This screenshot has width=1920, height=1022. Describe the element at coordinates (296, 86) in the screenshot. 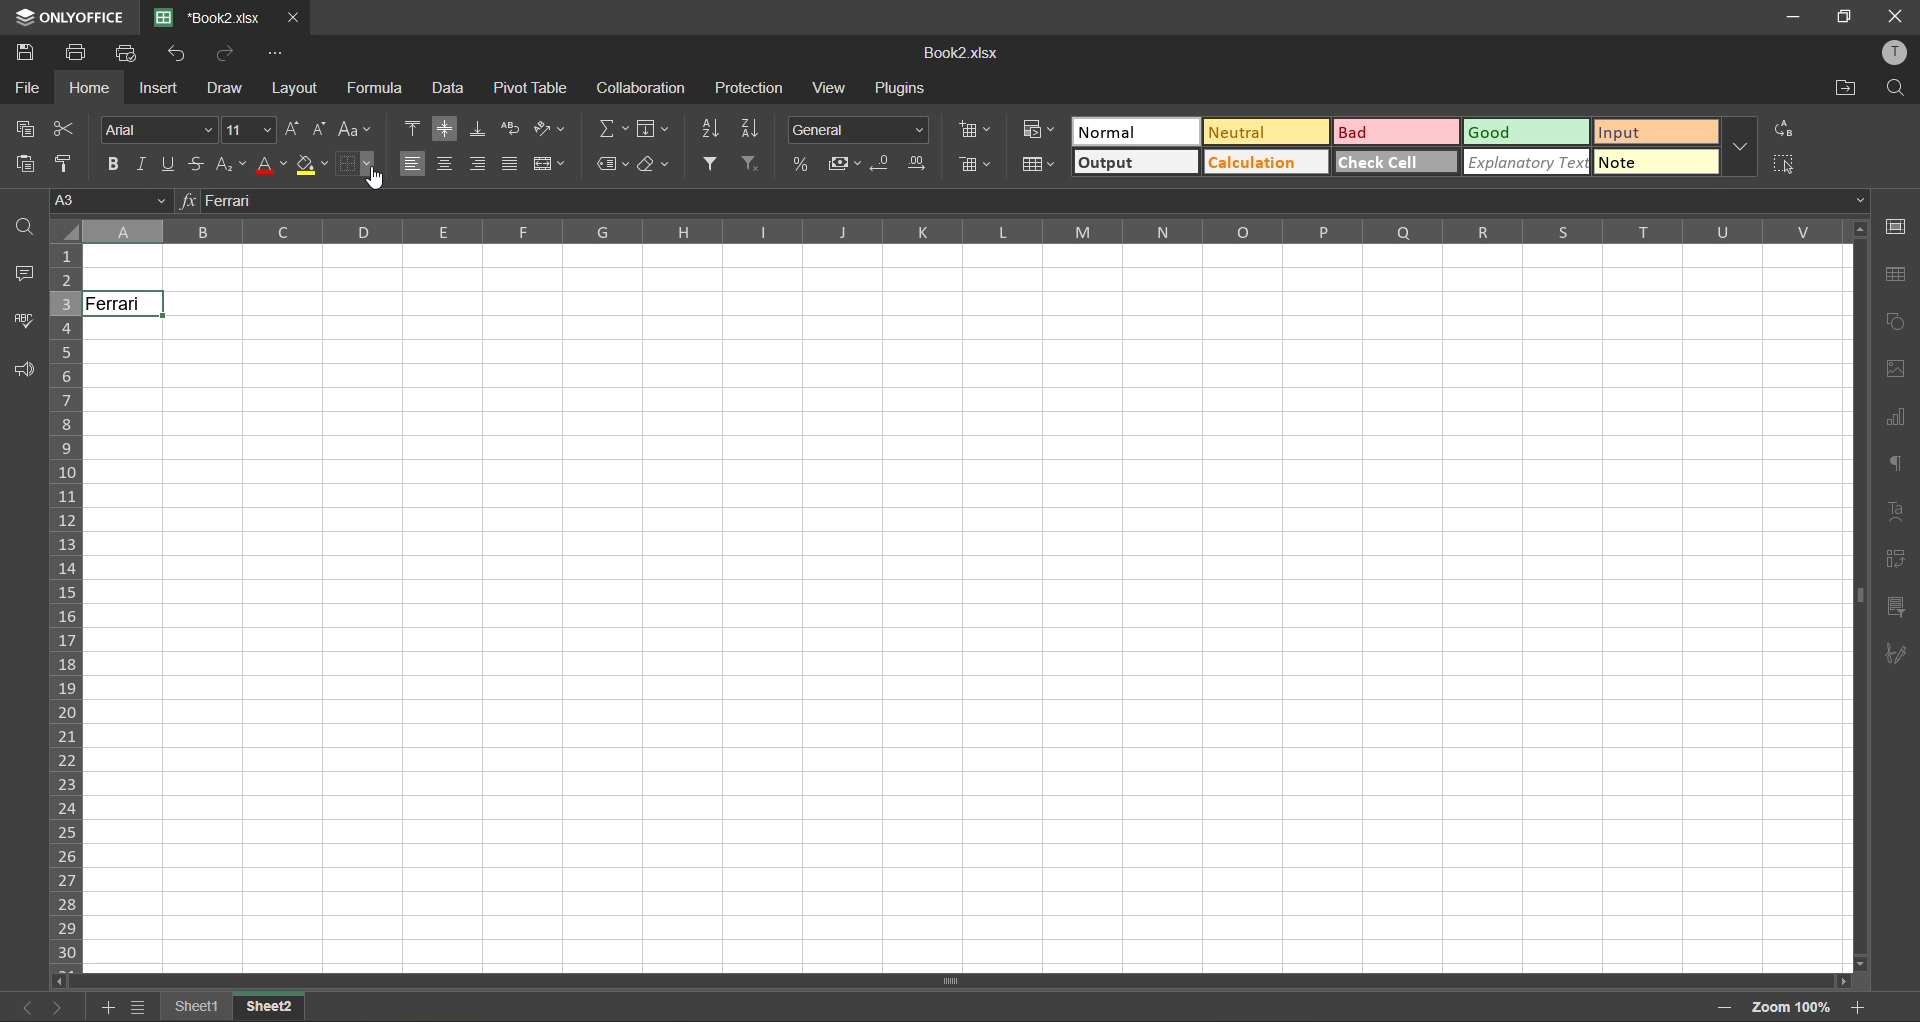

I see `layout` at that location.